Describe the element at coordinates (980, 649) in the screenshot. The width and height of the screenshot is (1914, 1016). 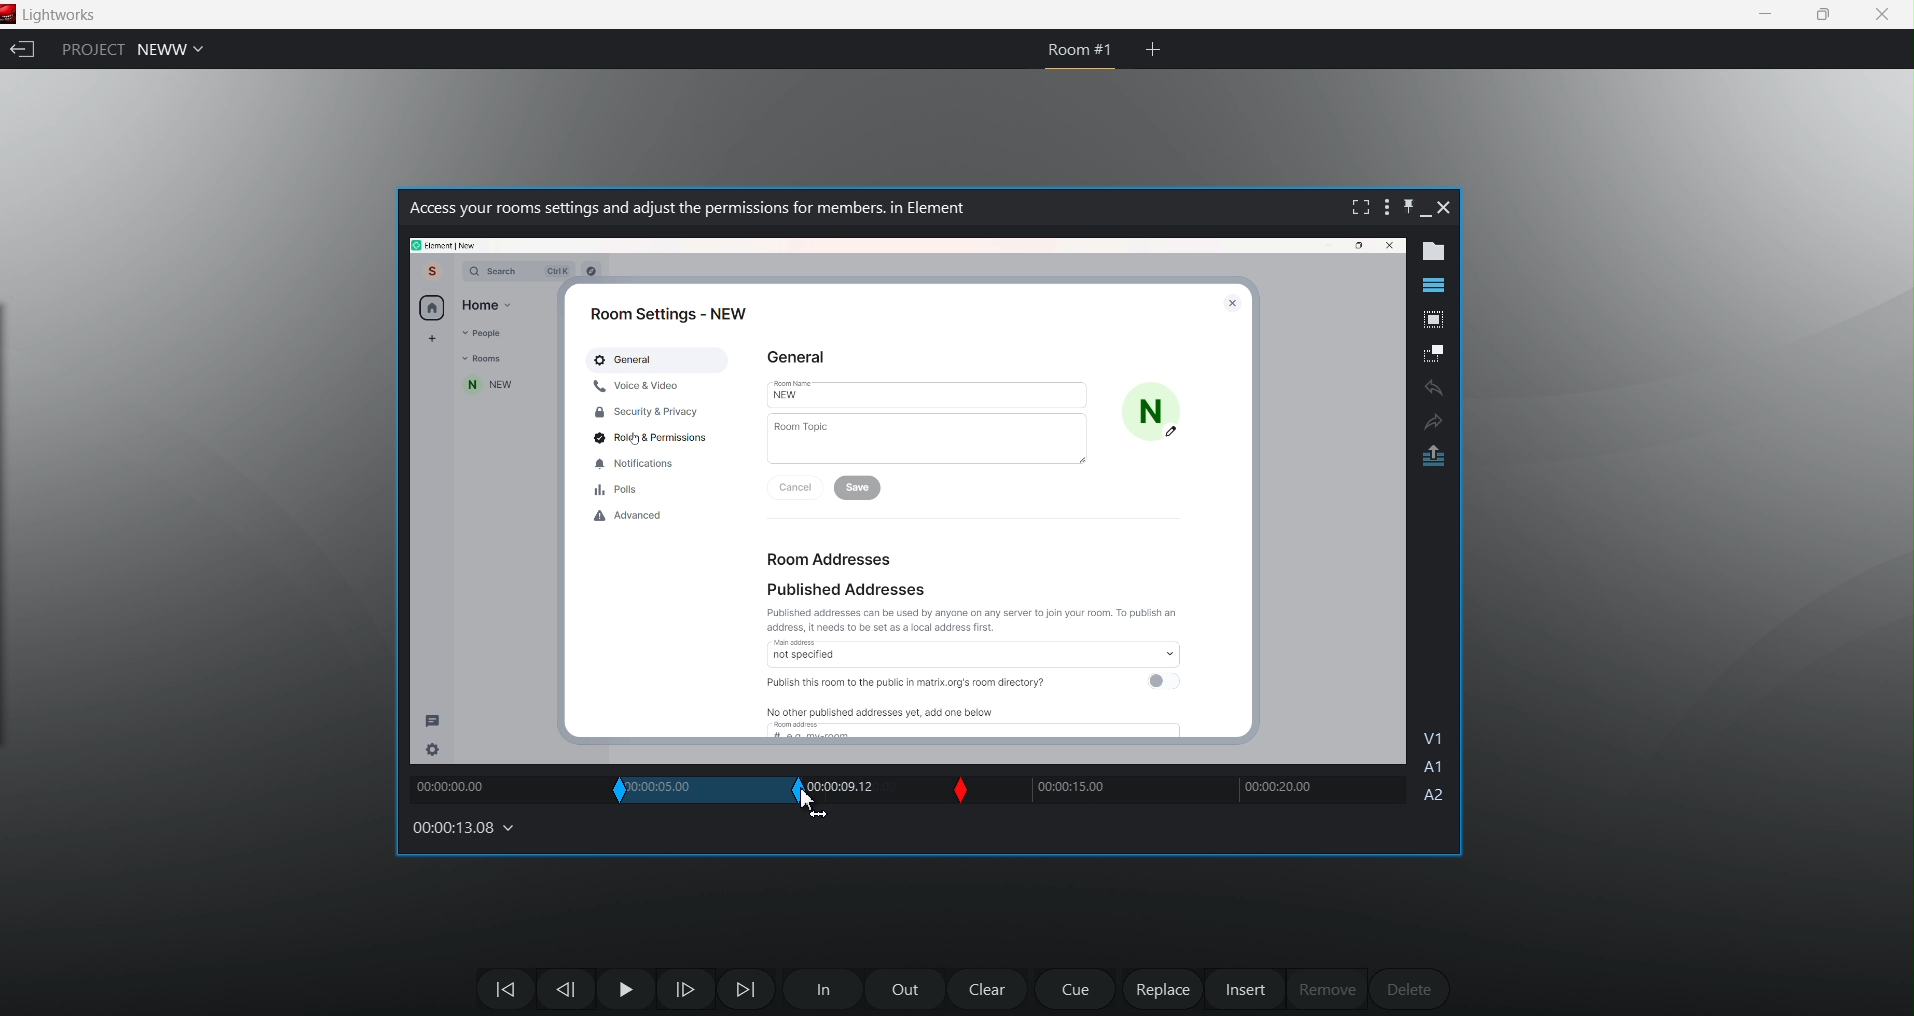
I see `access not specified` at that location.